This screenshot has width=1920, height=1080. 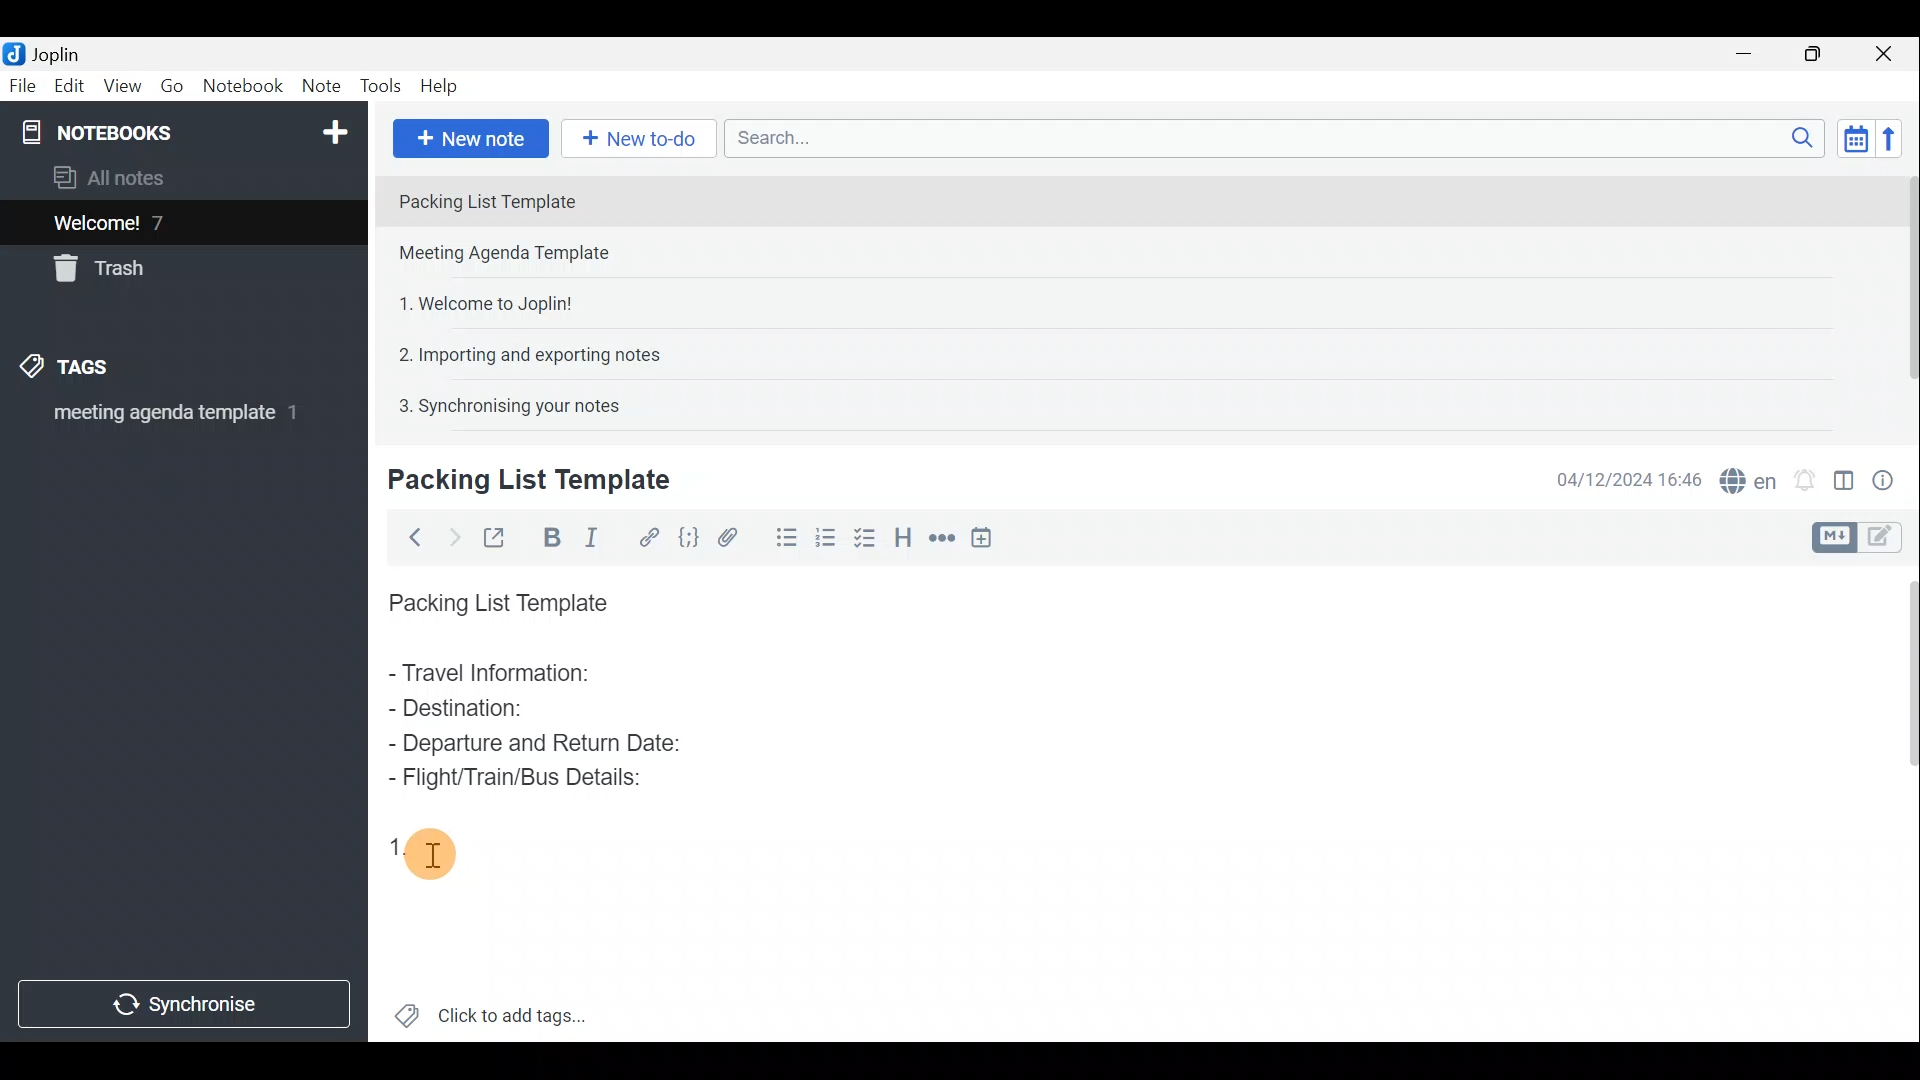 I want to click on Note properties, so click(x=1890, y=477).